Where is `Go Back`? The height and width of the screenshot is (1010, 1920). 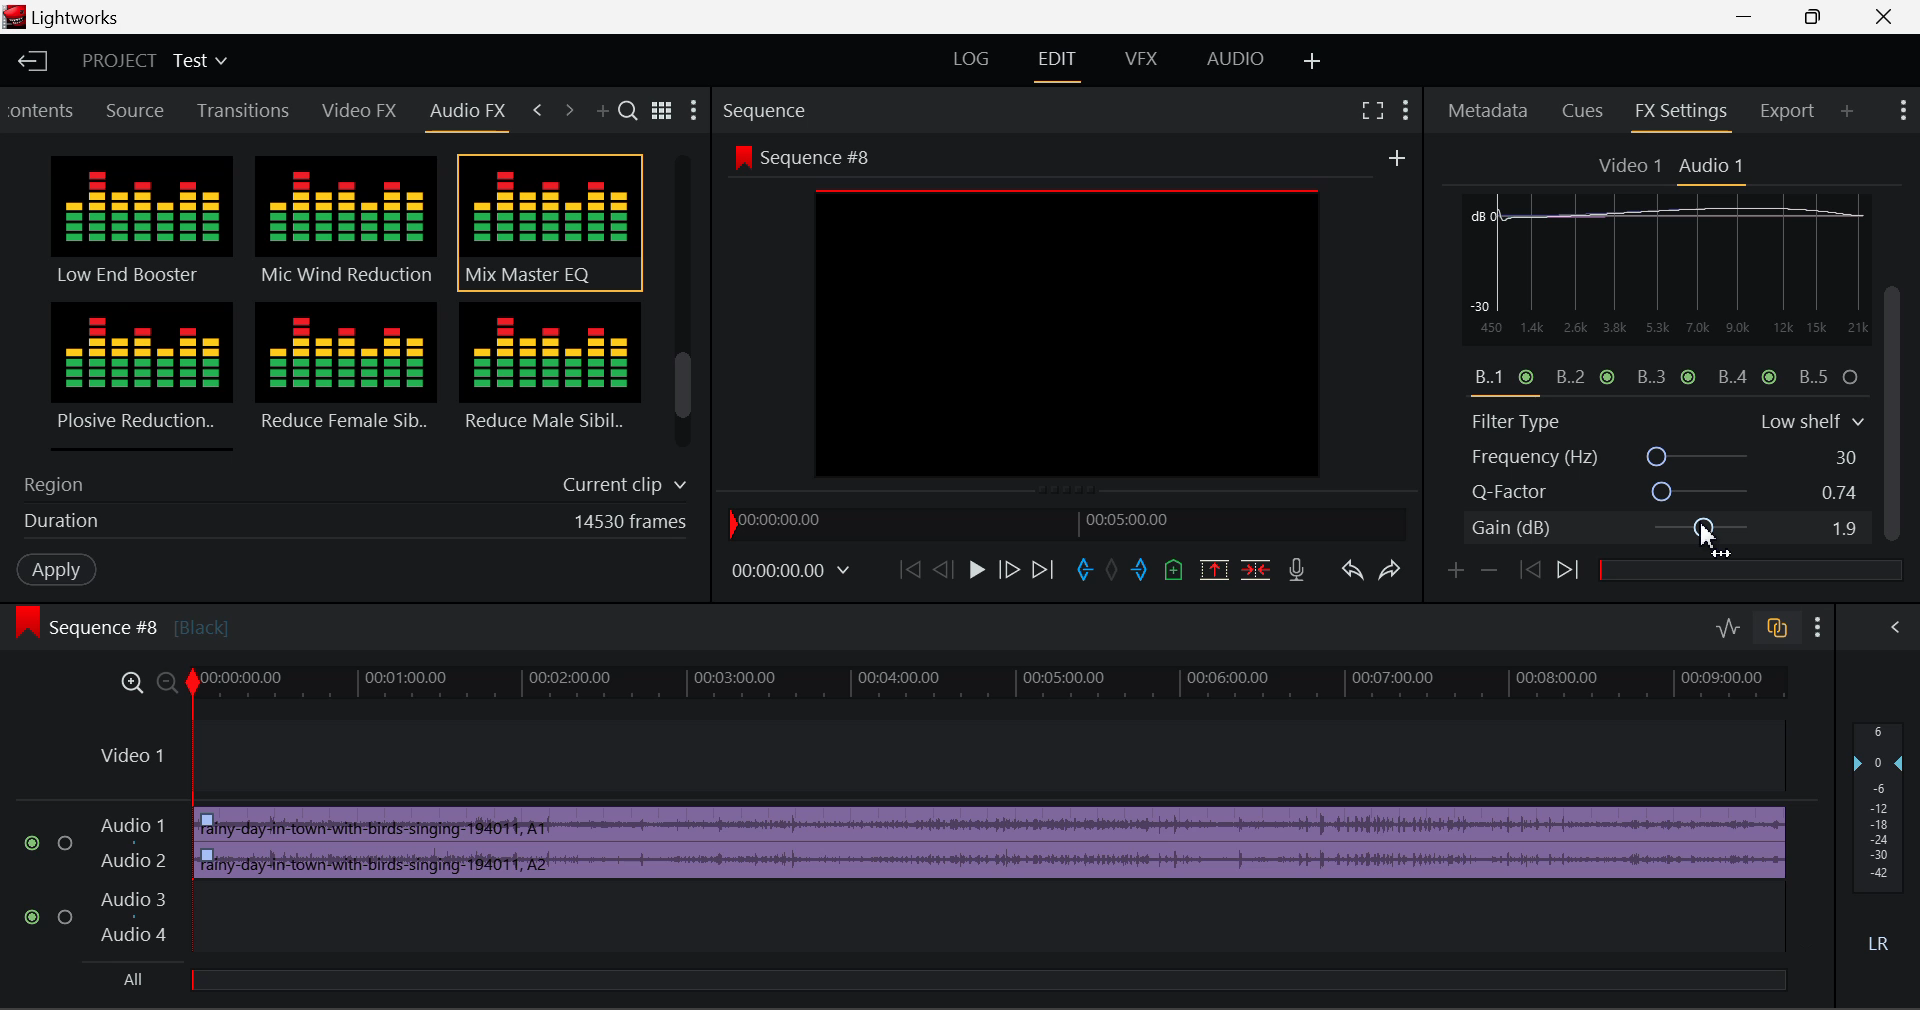 Go Back is located at coordinates (943, 570).